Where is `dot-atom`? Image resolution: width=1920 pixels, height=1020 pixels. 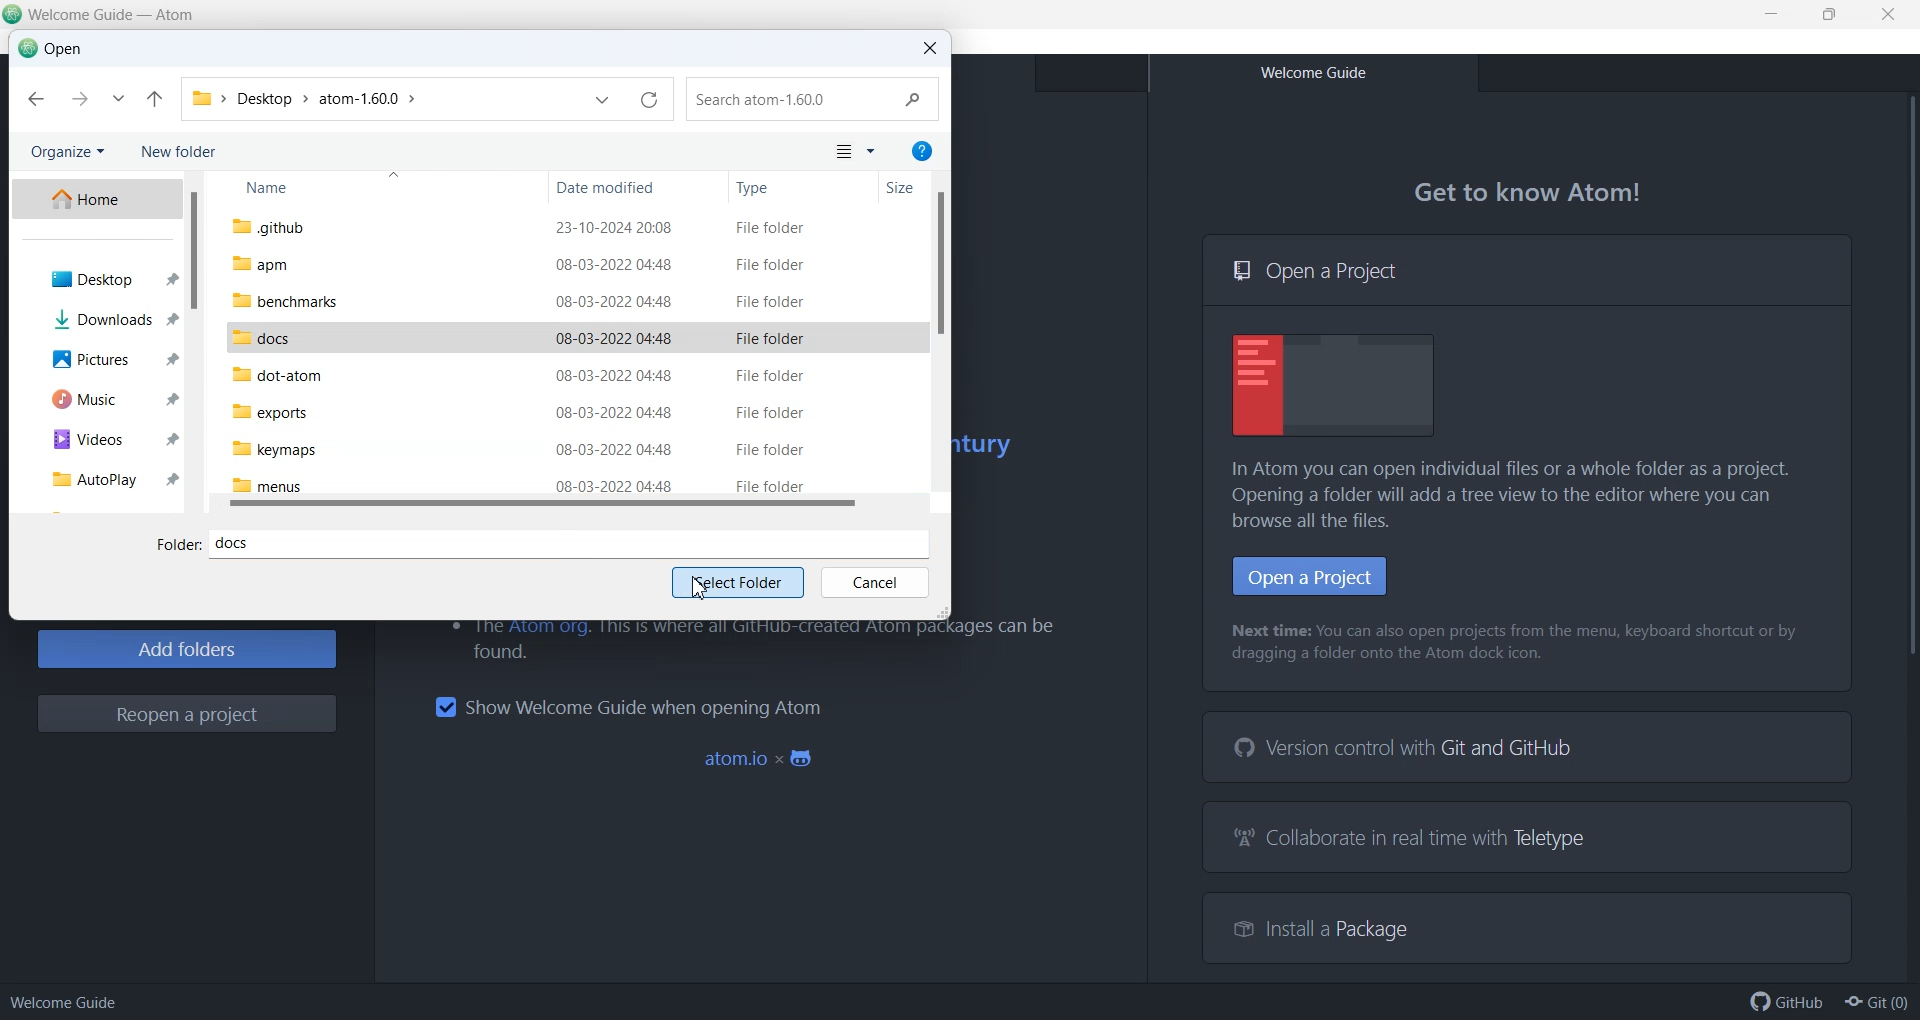 dot-atom is located at coordinates (279, 374).